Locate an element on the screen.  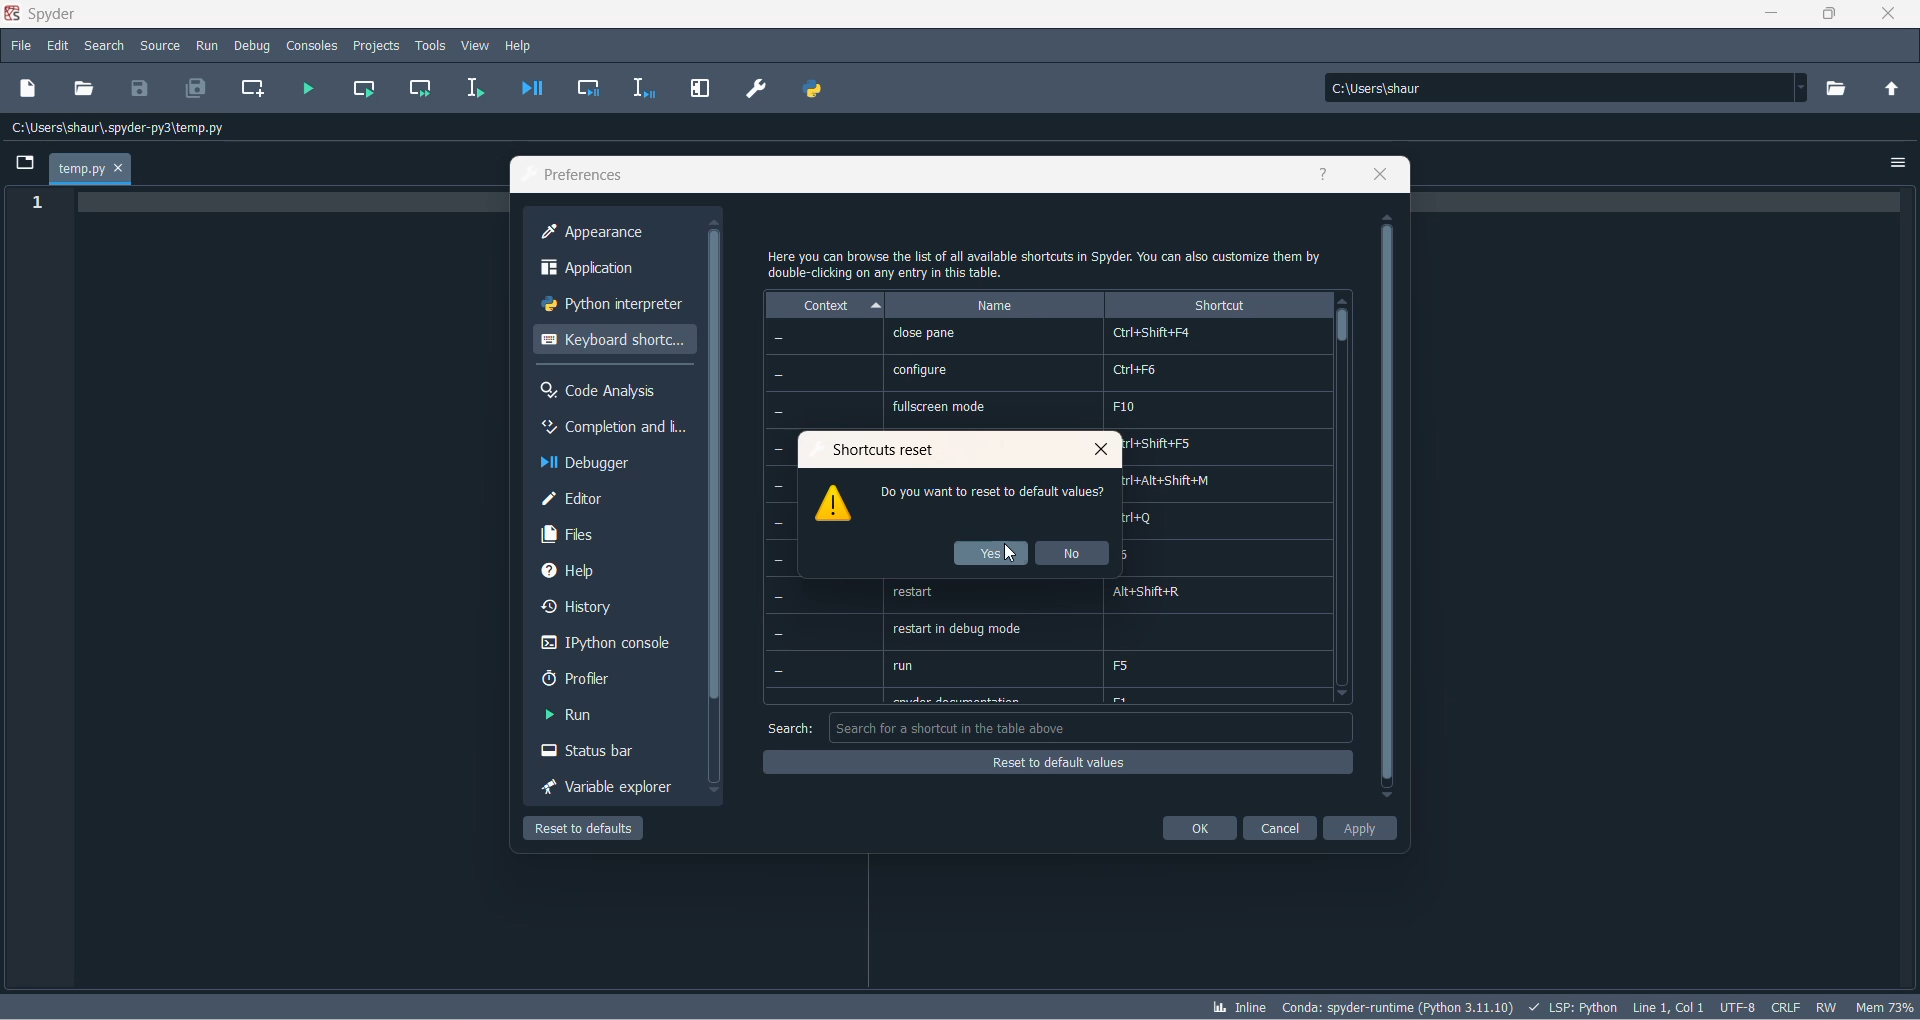
help is located at coordinates (520, 46).